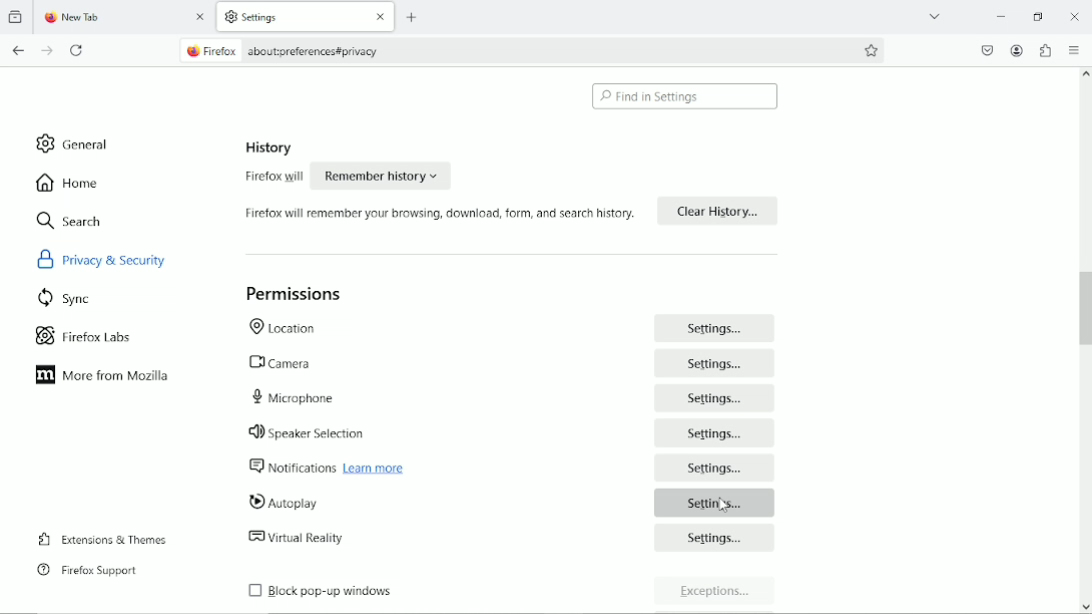 This screenshot has width=1092, height=614. Describe the element at coordinates (373, 329) in the screenshot. I see `location` at that location.